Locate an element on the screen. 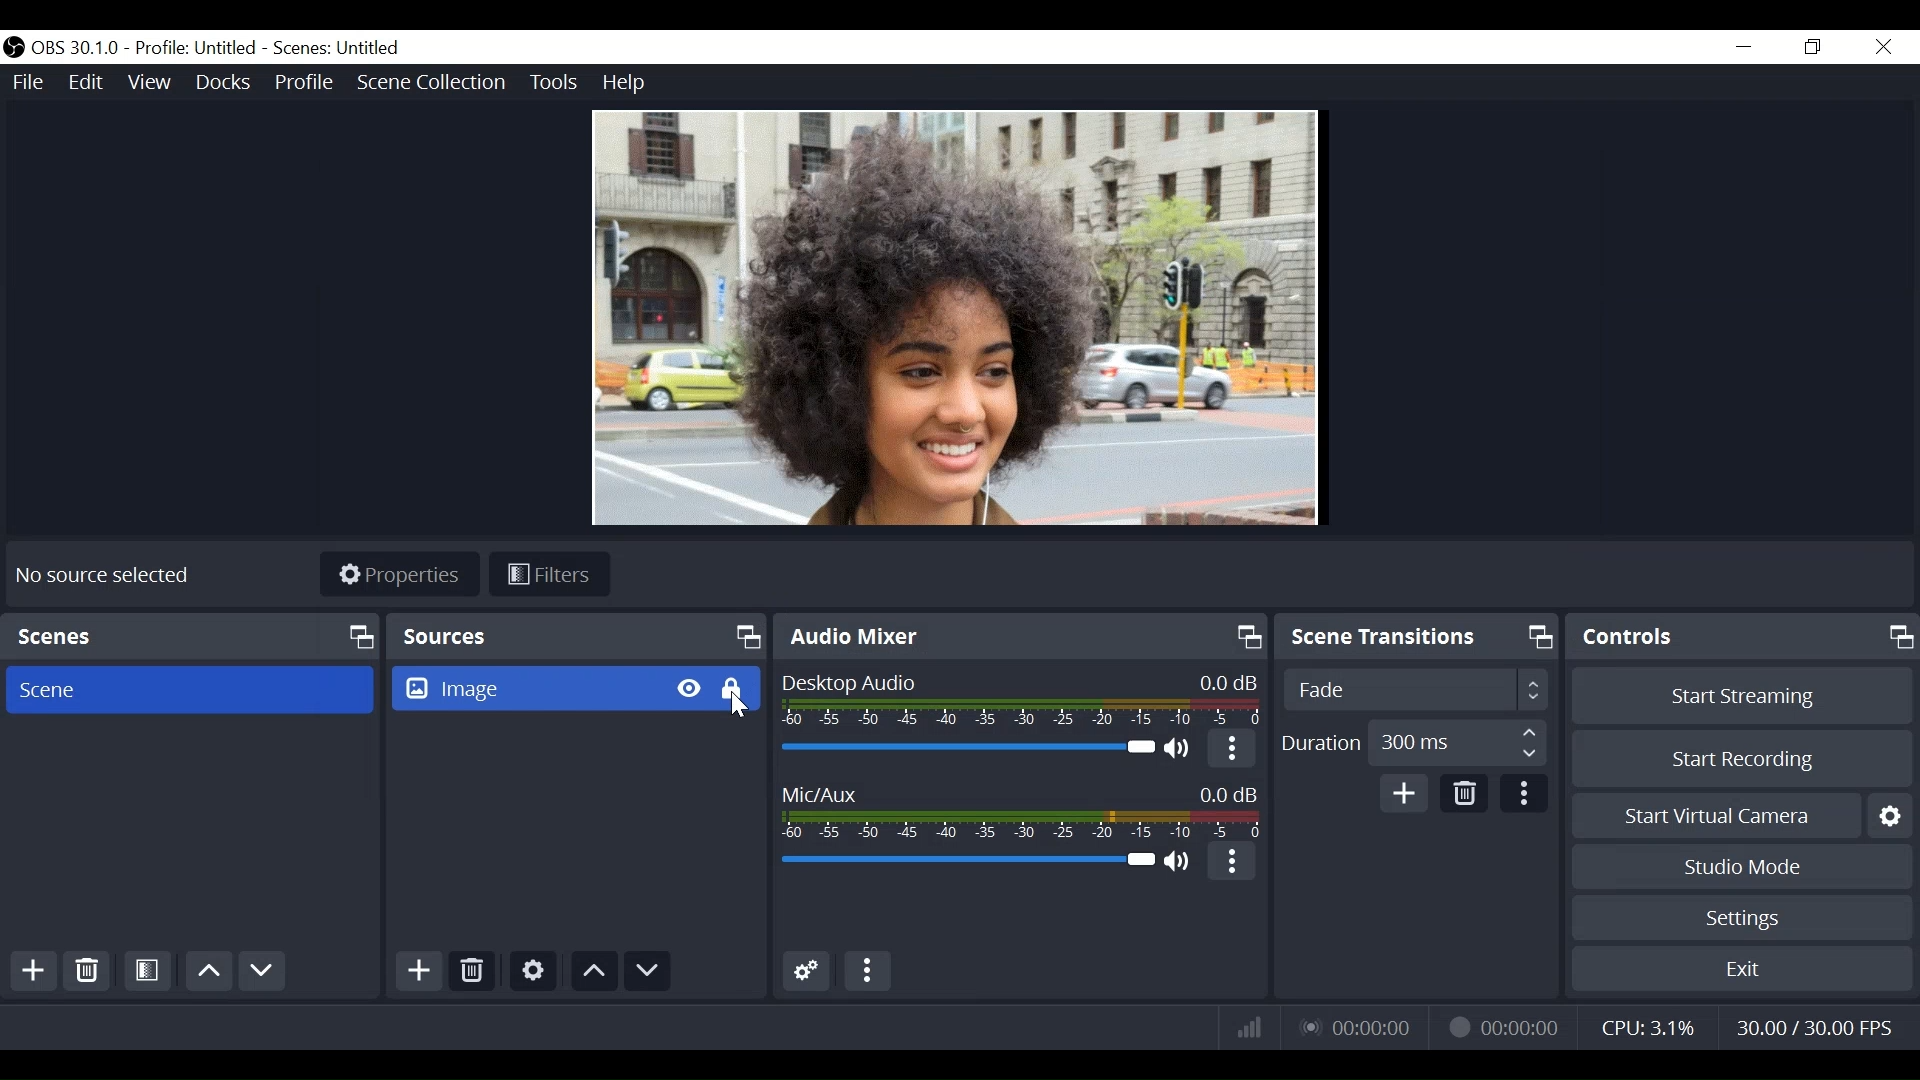  Scene Collection is located at coordinates (433, 81).